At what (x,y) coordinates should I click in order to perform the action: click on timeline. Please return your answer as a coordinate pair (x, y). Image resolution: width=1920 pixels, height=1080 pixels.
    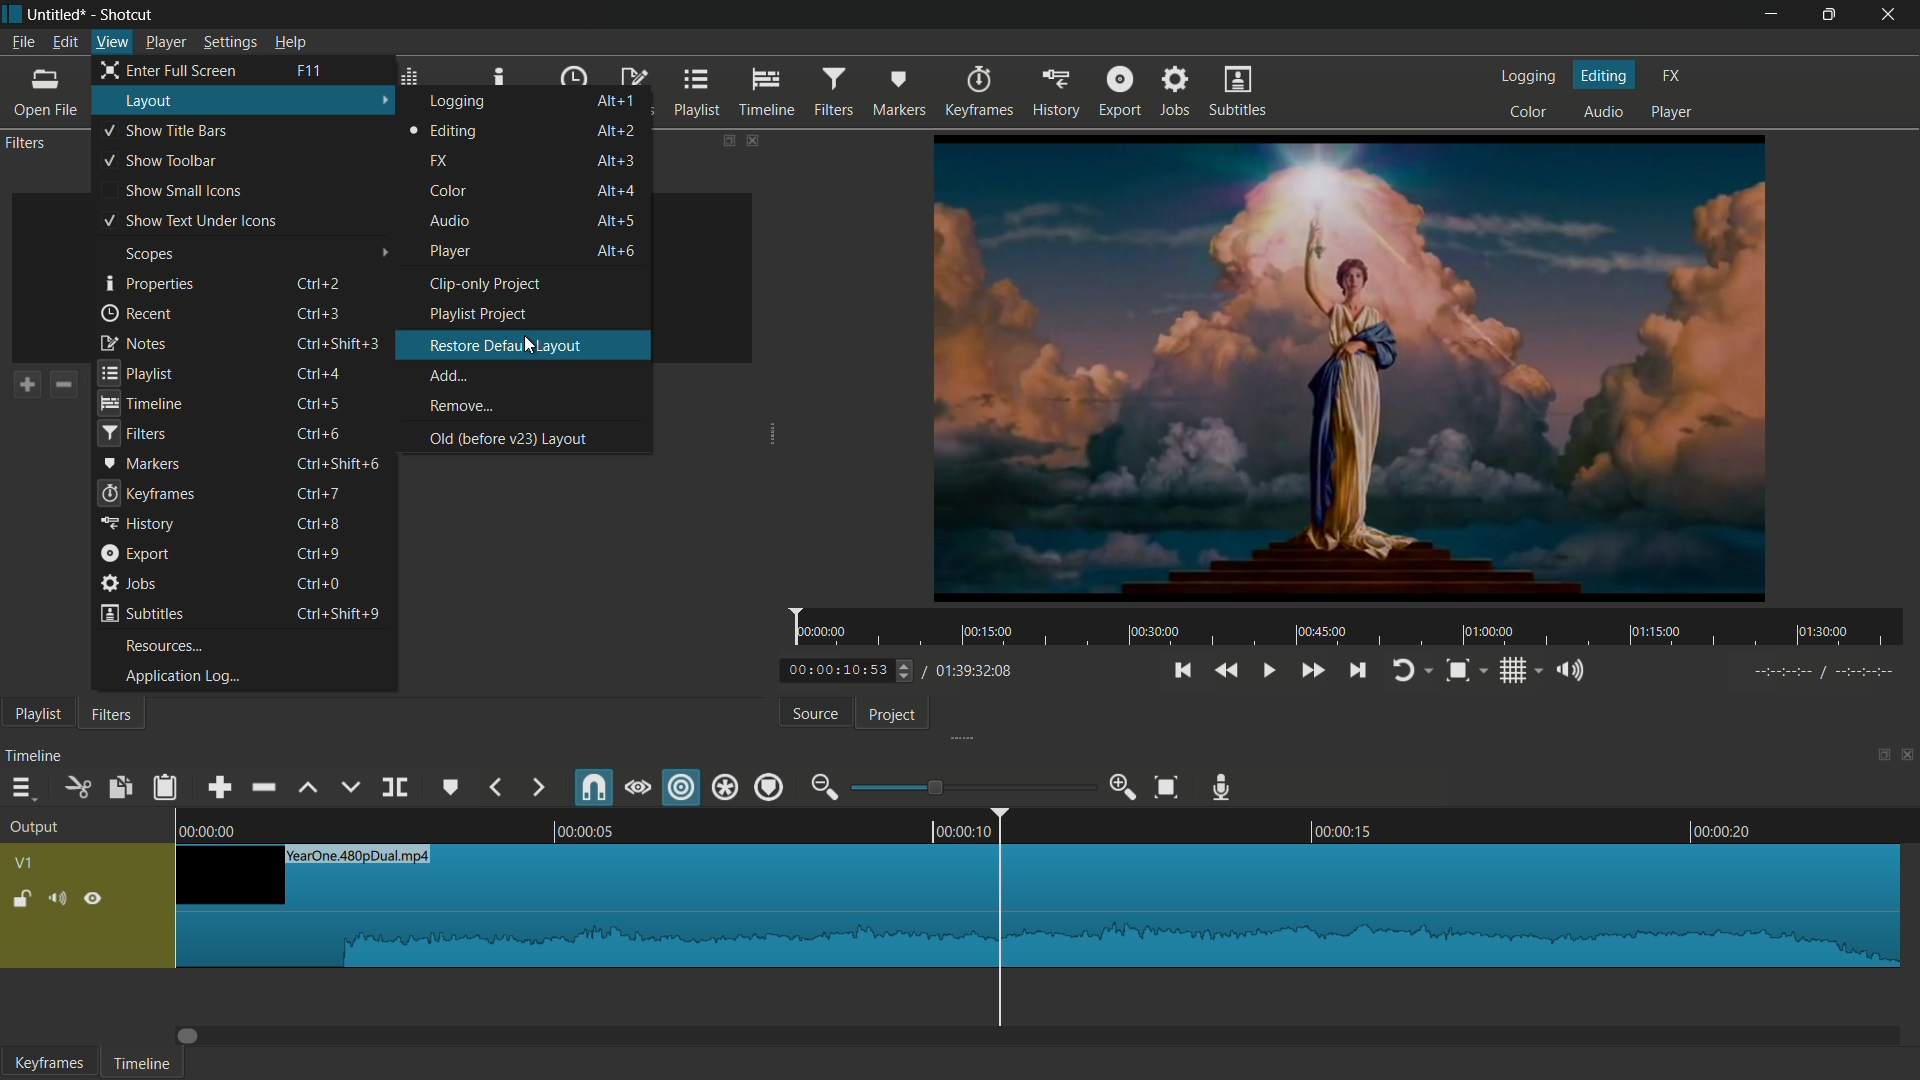
    Looking at the image, I should click on (1050, 824).